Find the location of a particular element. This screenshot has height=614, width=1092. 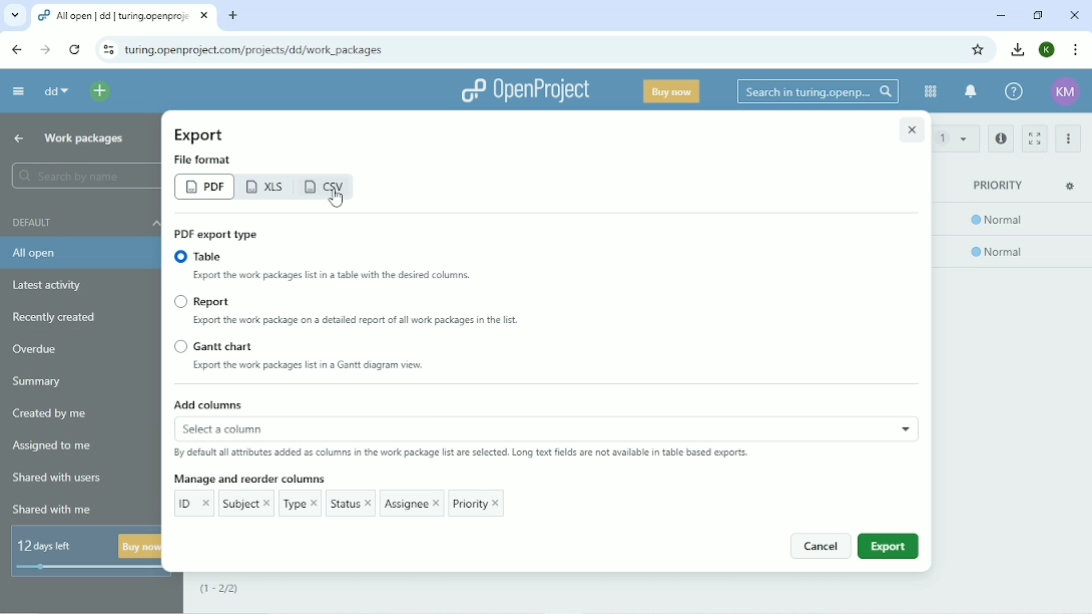

Export the work packages list in a Gantt diagram view is located at coordinates (330, 368).